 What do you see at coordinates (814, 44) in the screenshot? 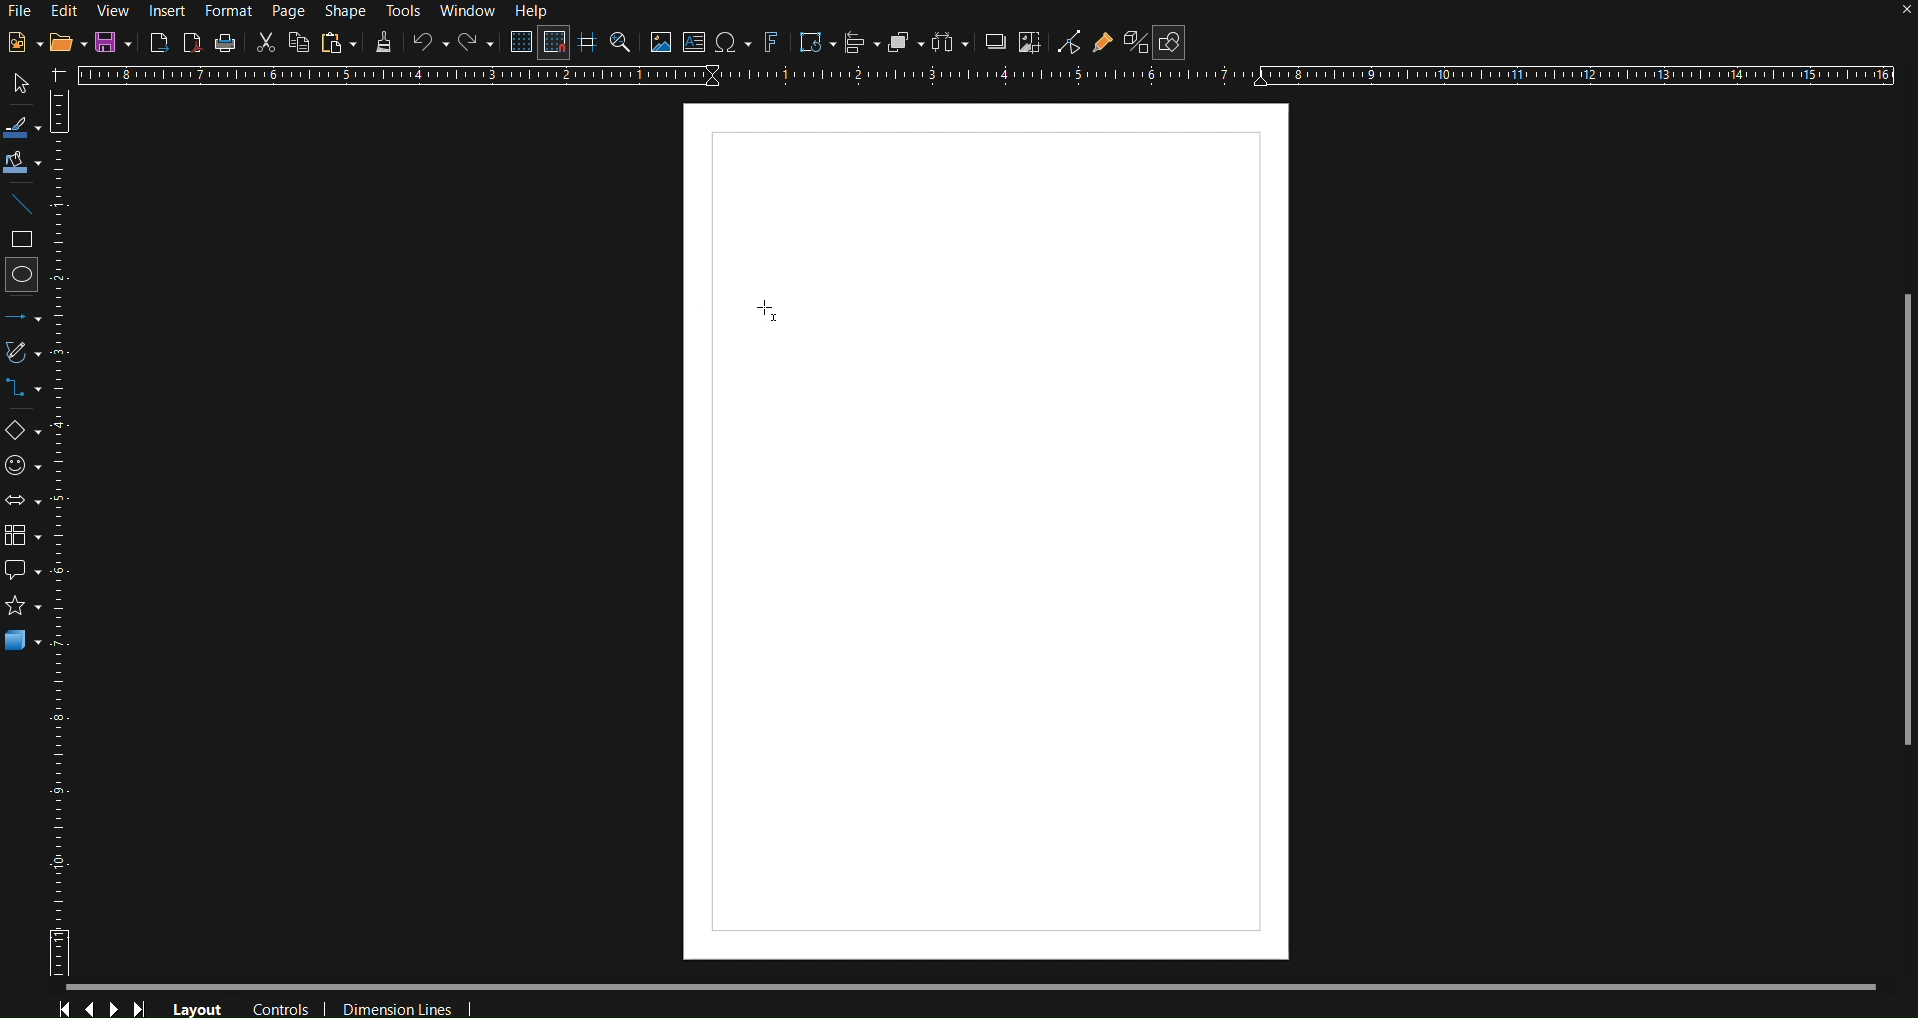
I see `Transformations` at bounding box center [814, 44].